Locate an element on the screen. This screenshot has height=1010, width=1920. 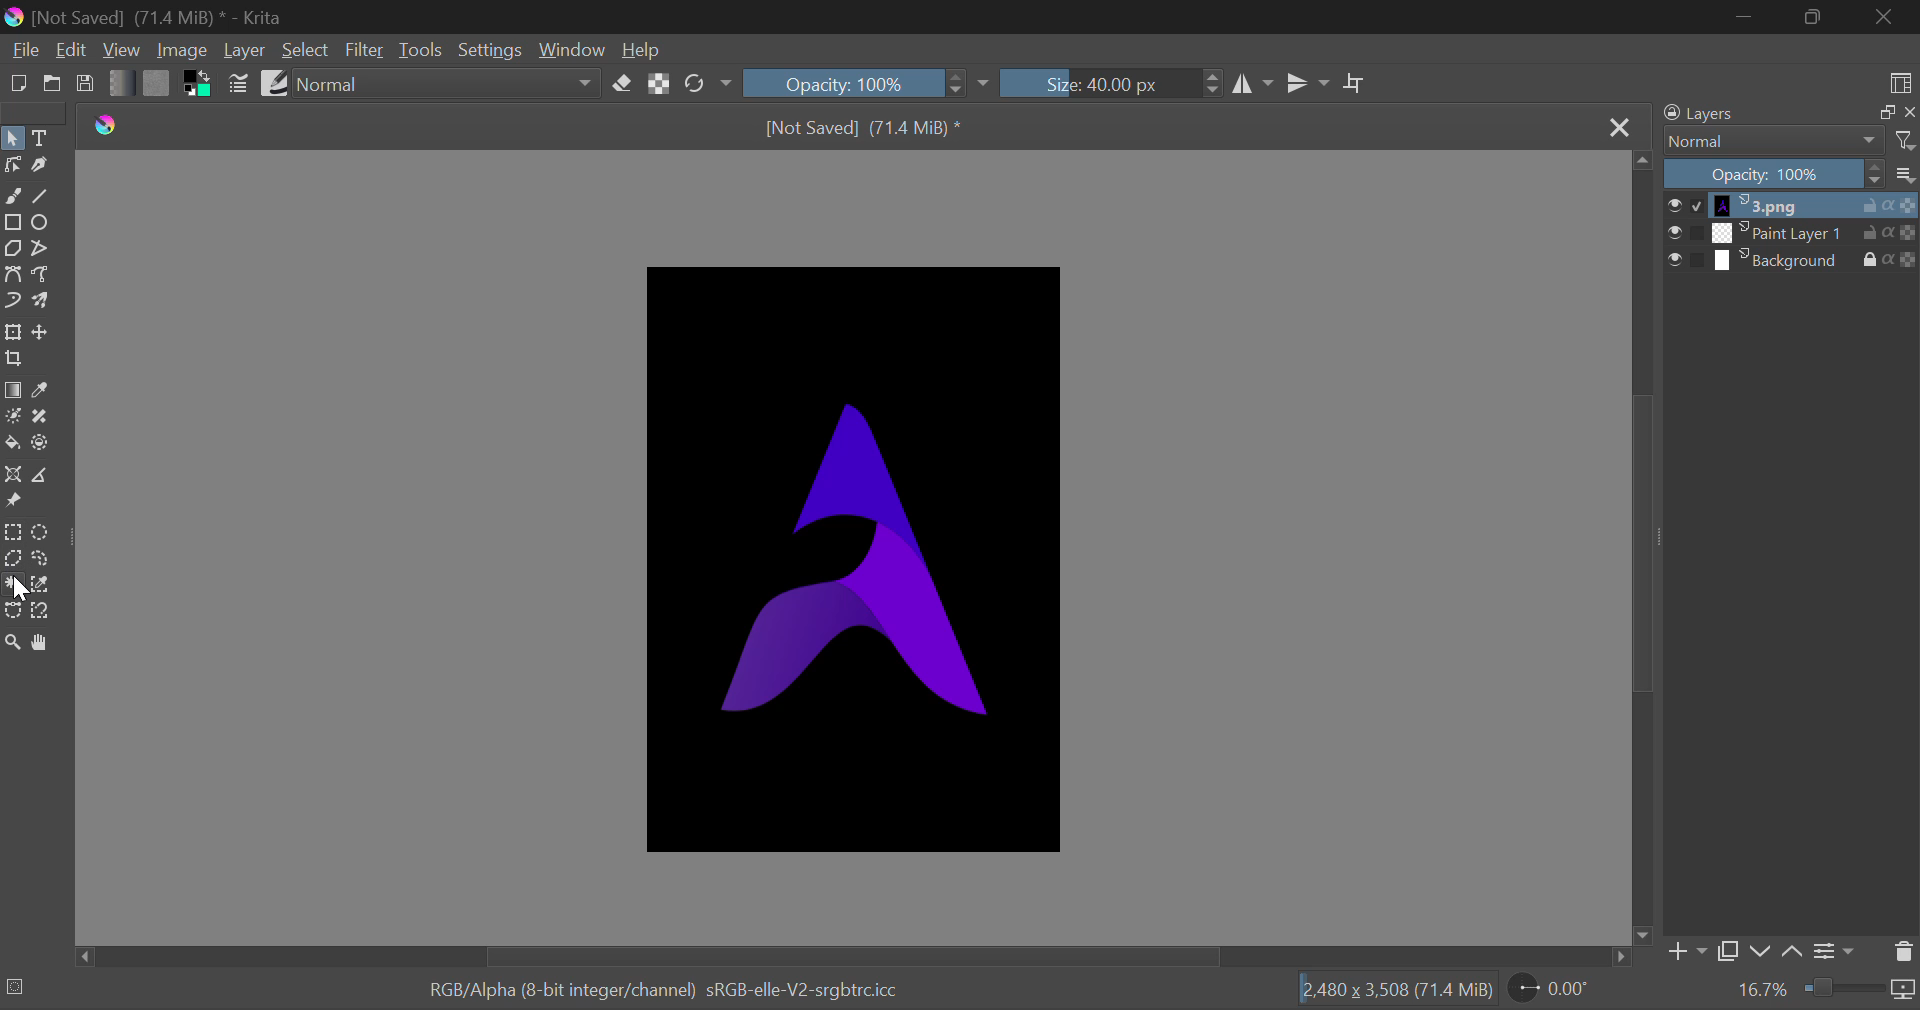
Settings is located at coordinates (487, 50).